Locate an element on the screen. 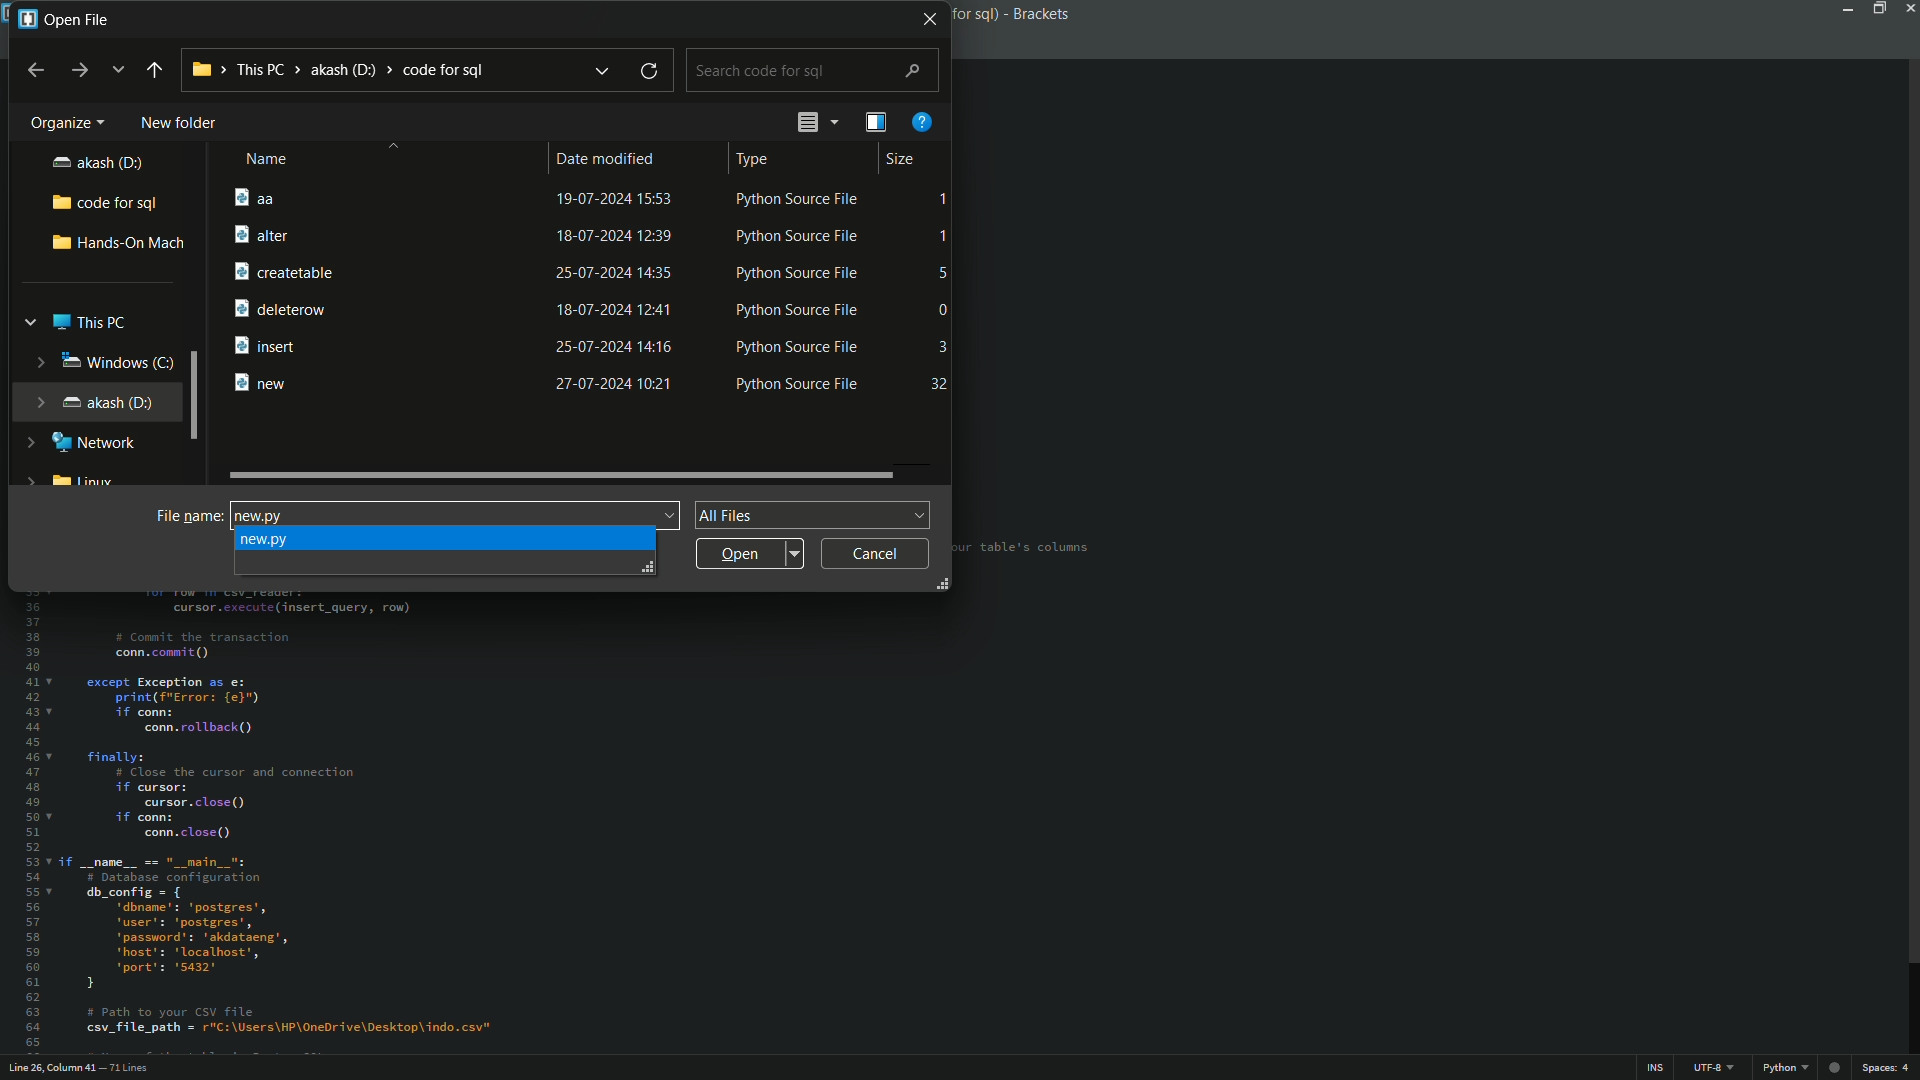  minimize is located at coordinates (1847, 8).